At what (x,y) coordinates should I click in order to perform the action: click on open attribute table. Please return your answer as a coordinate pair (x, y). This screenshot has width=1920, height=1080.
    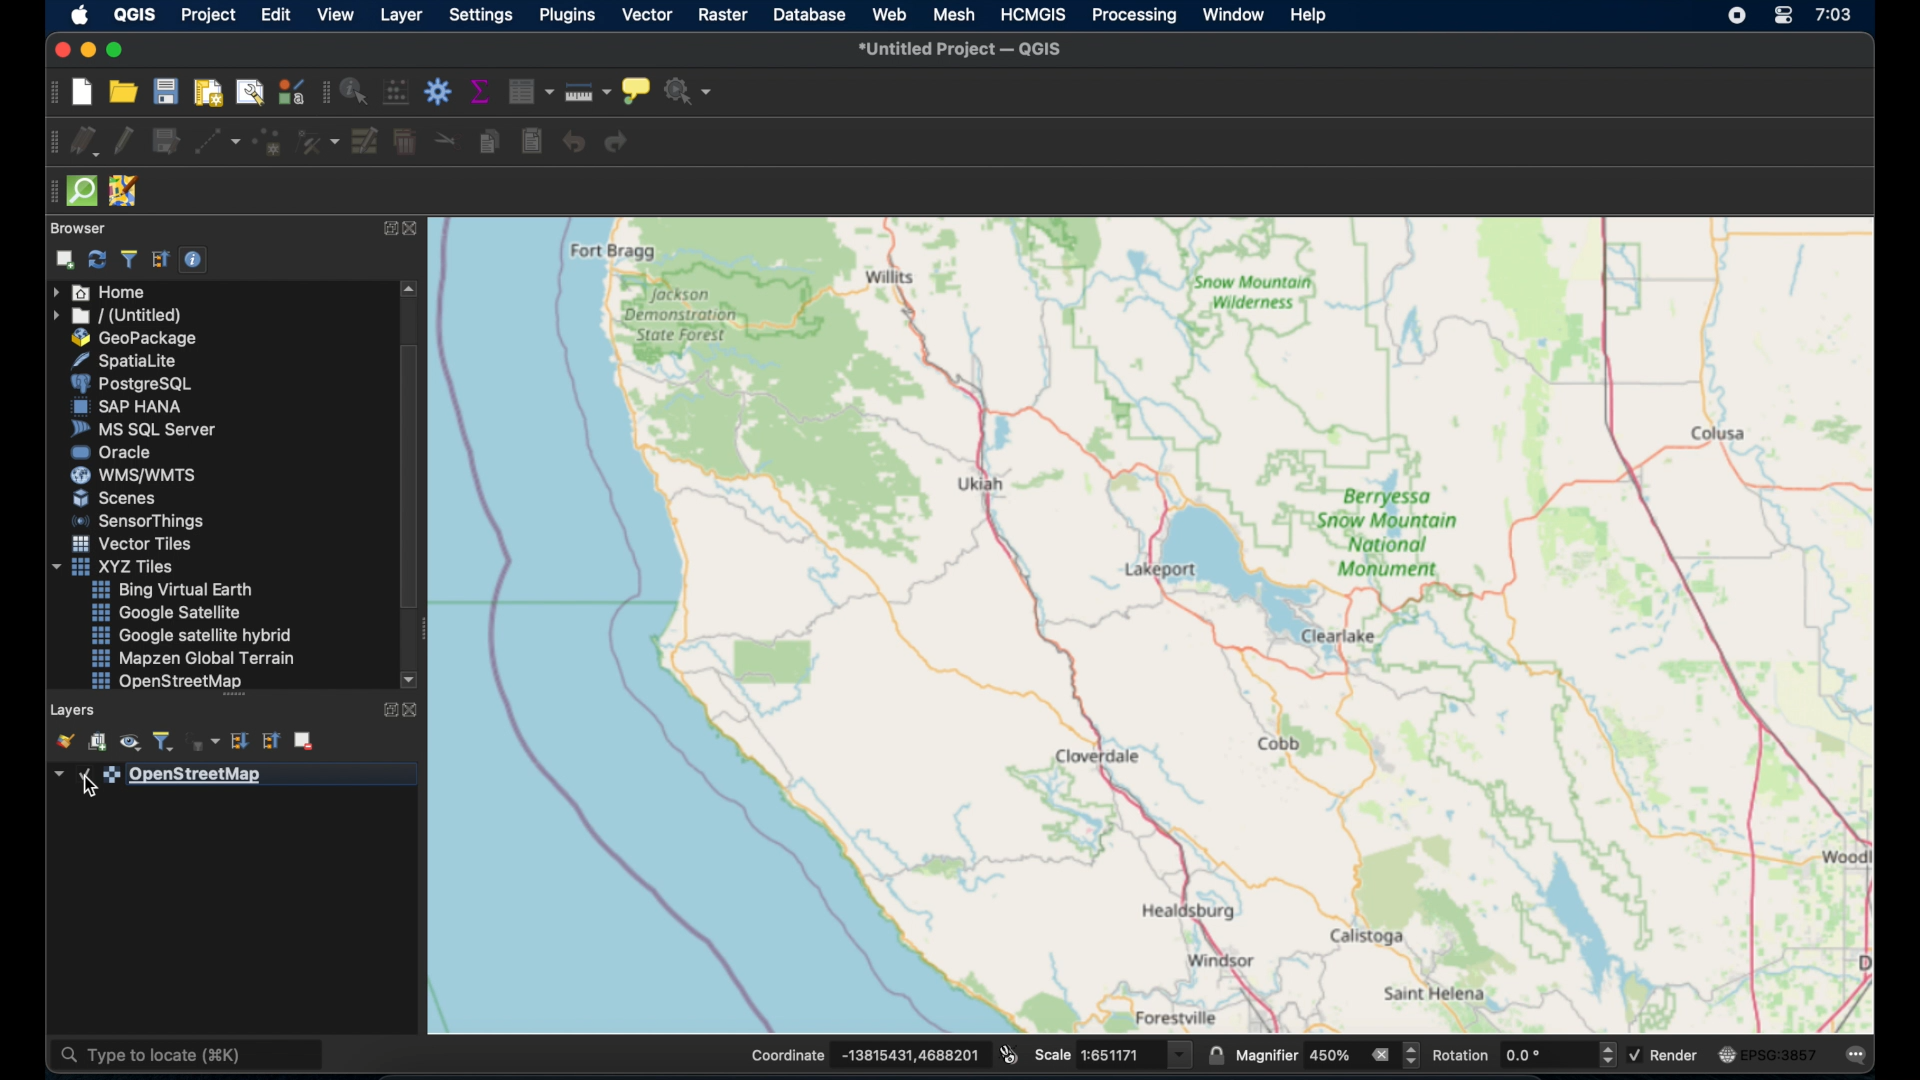
    Looking at the image, I should click on (531, 94).